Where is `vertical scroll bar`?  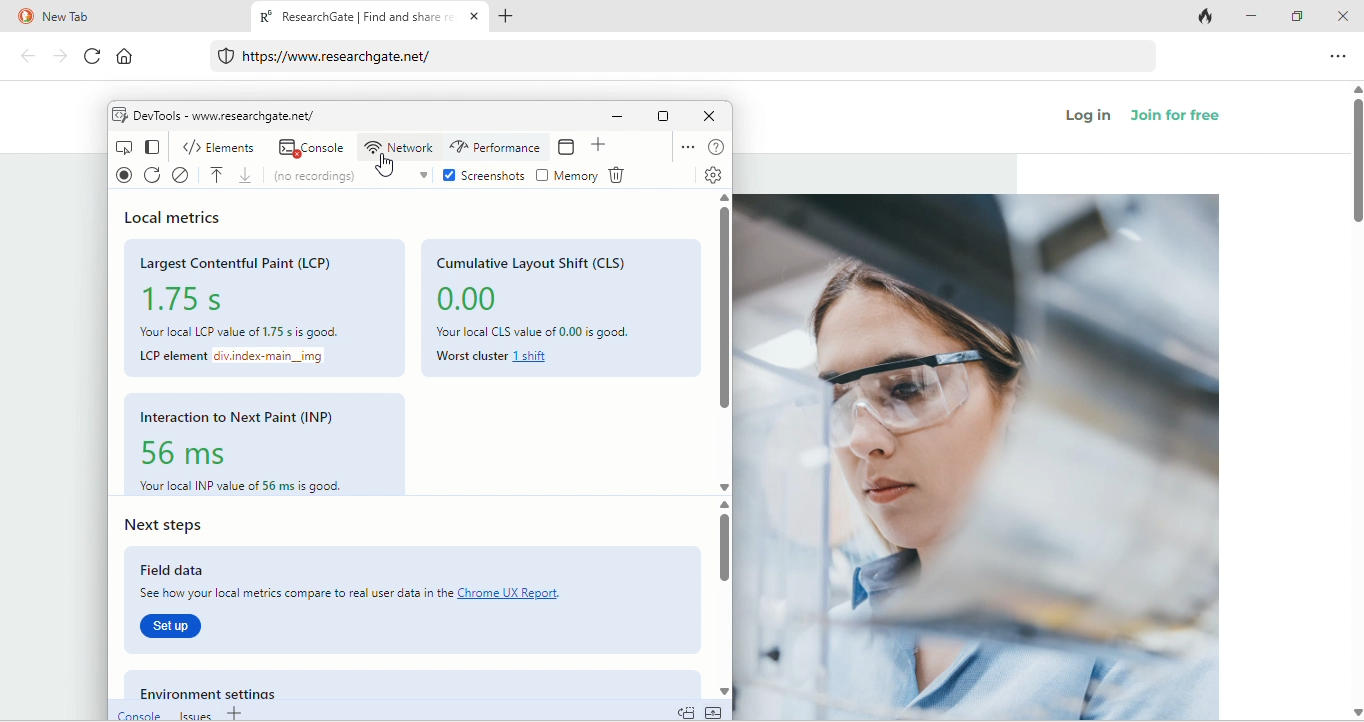
vertical scroll bar is located at coordinates (722, 310).